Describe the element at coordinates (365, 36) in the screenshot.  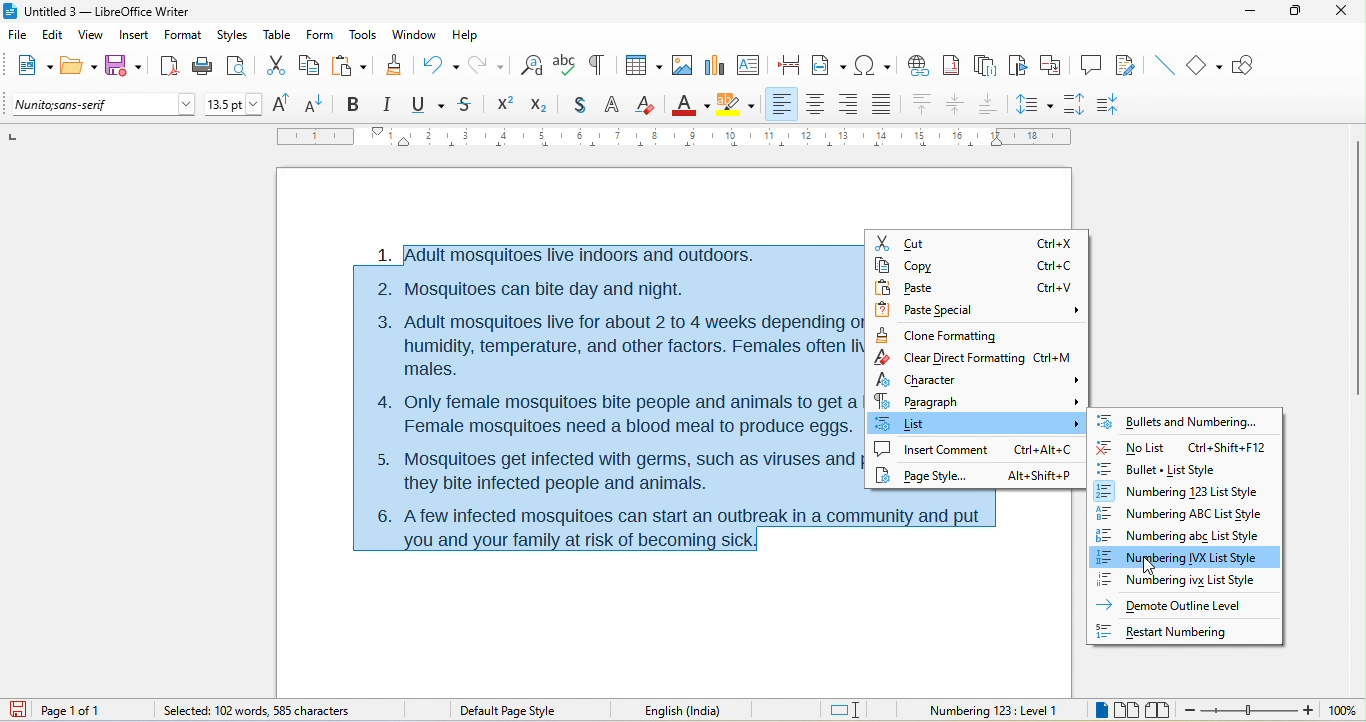
I see `tools` at that location.